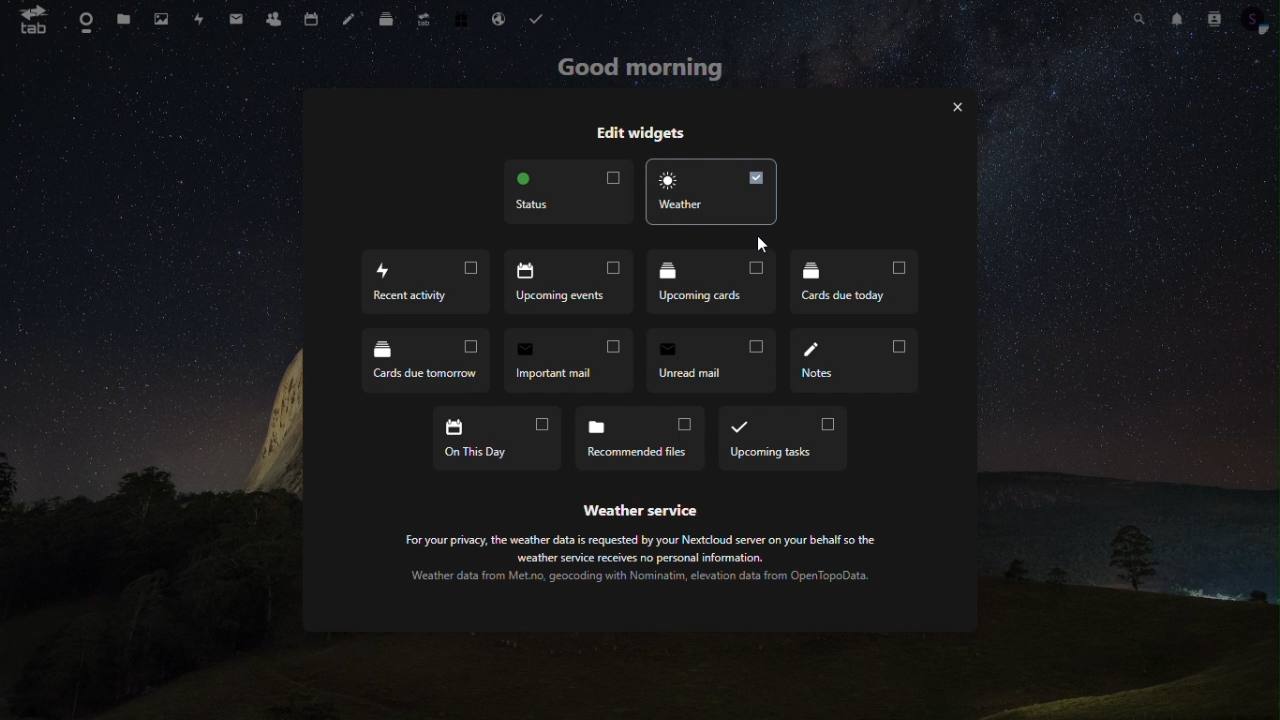 This screenshot has width=1280, height=720. Describe the element at coordinates (238, 20) in the screenshot. I see `message` at that location.